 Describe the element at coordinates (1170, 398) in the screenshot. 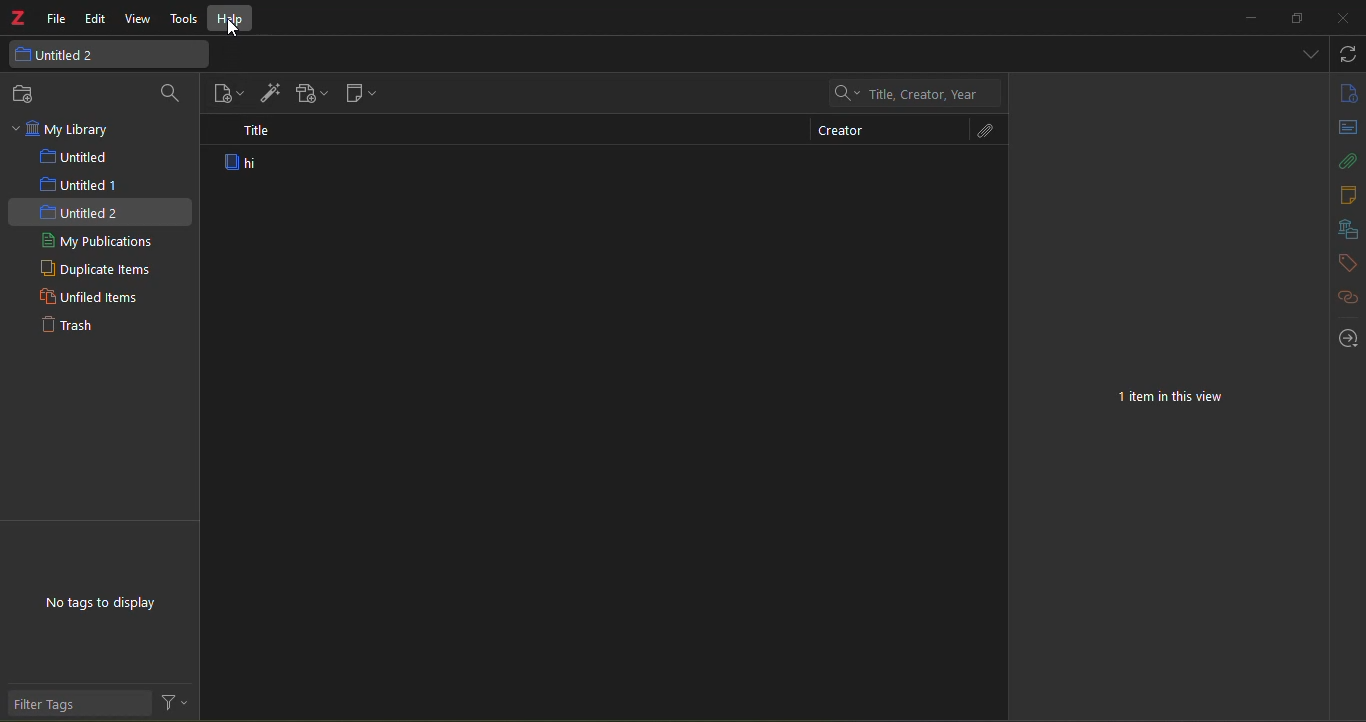

I see `1 item in this view` at that location.